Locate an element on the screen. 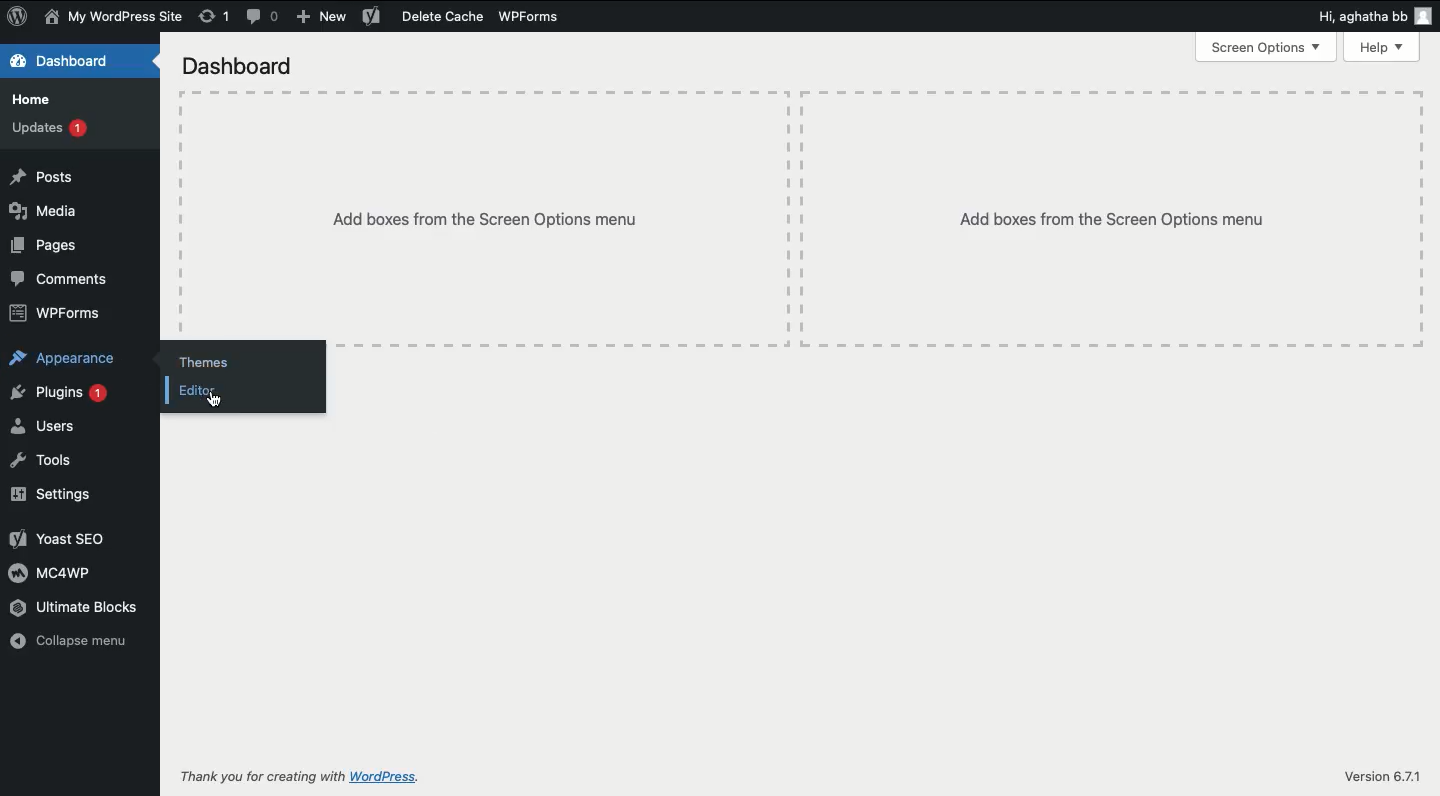 This screenshot has width=1440, height=796. Help  is located at coordinates (1378, 49).